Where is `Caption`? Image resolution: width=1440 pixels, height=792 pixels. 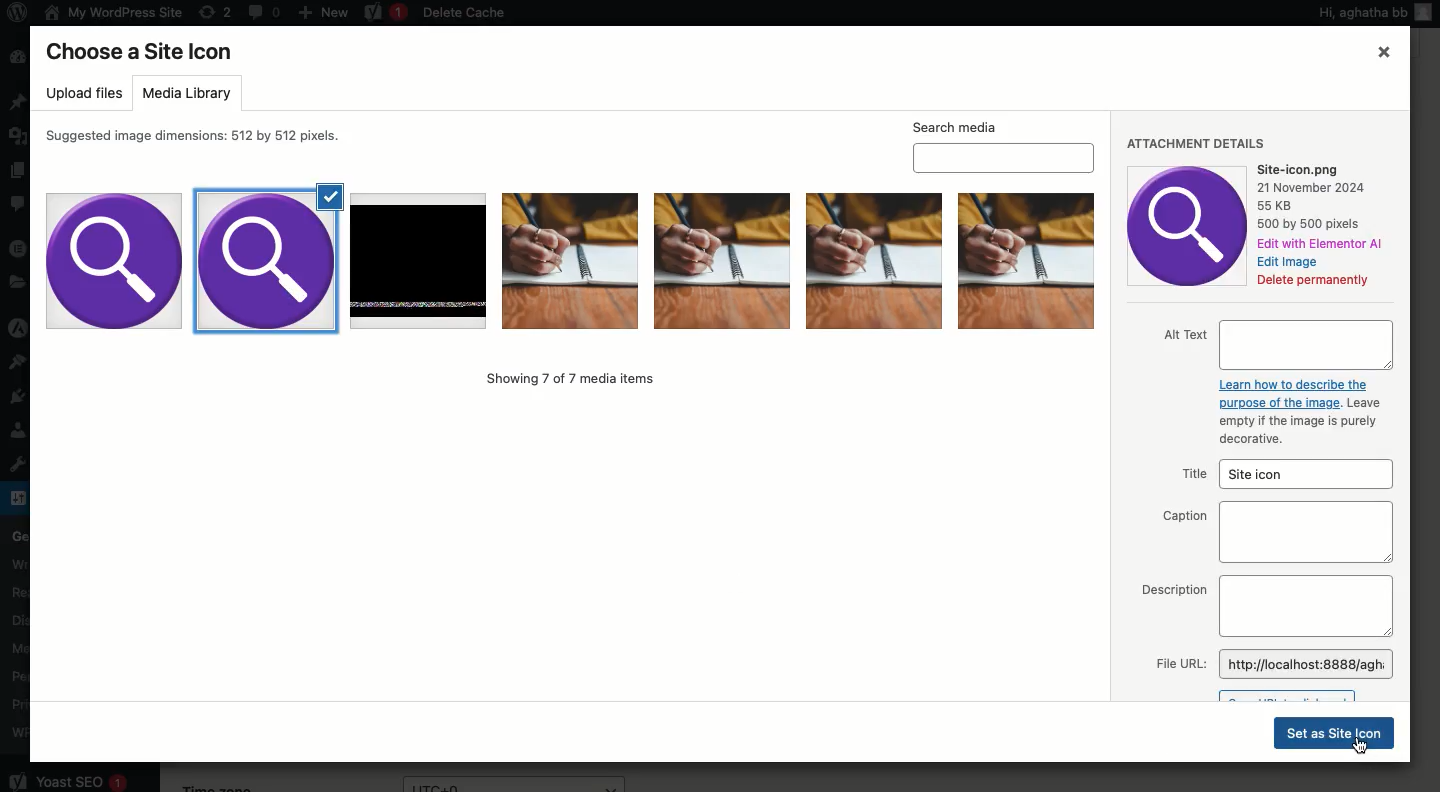 Caption is located at coordinates (1187, 516).